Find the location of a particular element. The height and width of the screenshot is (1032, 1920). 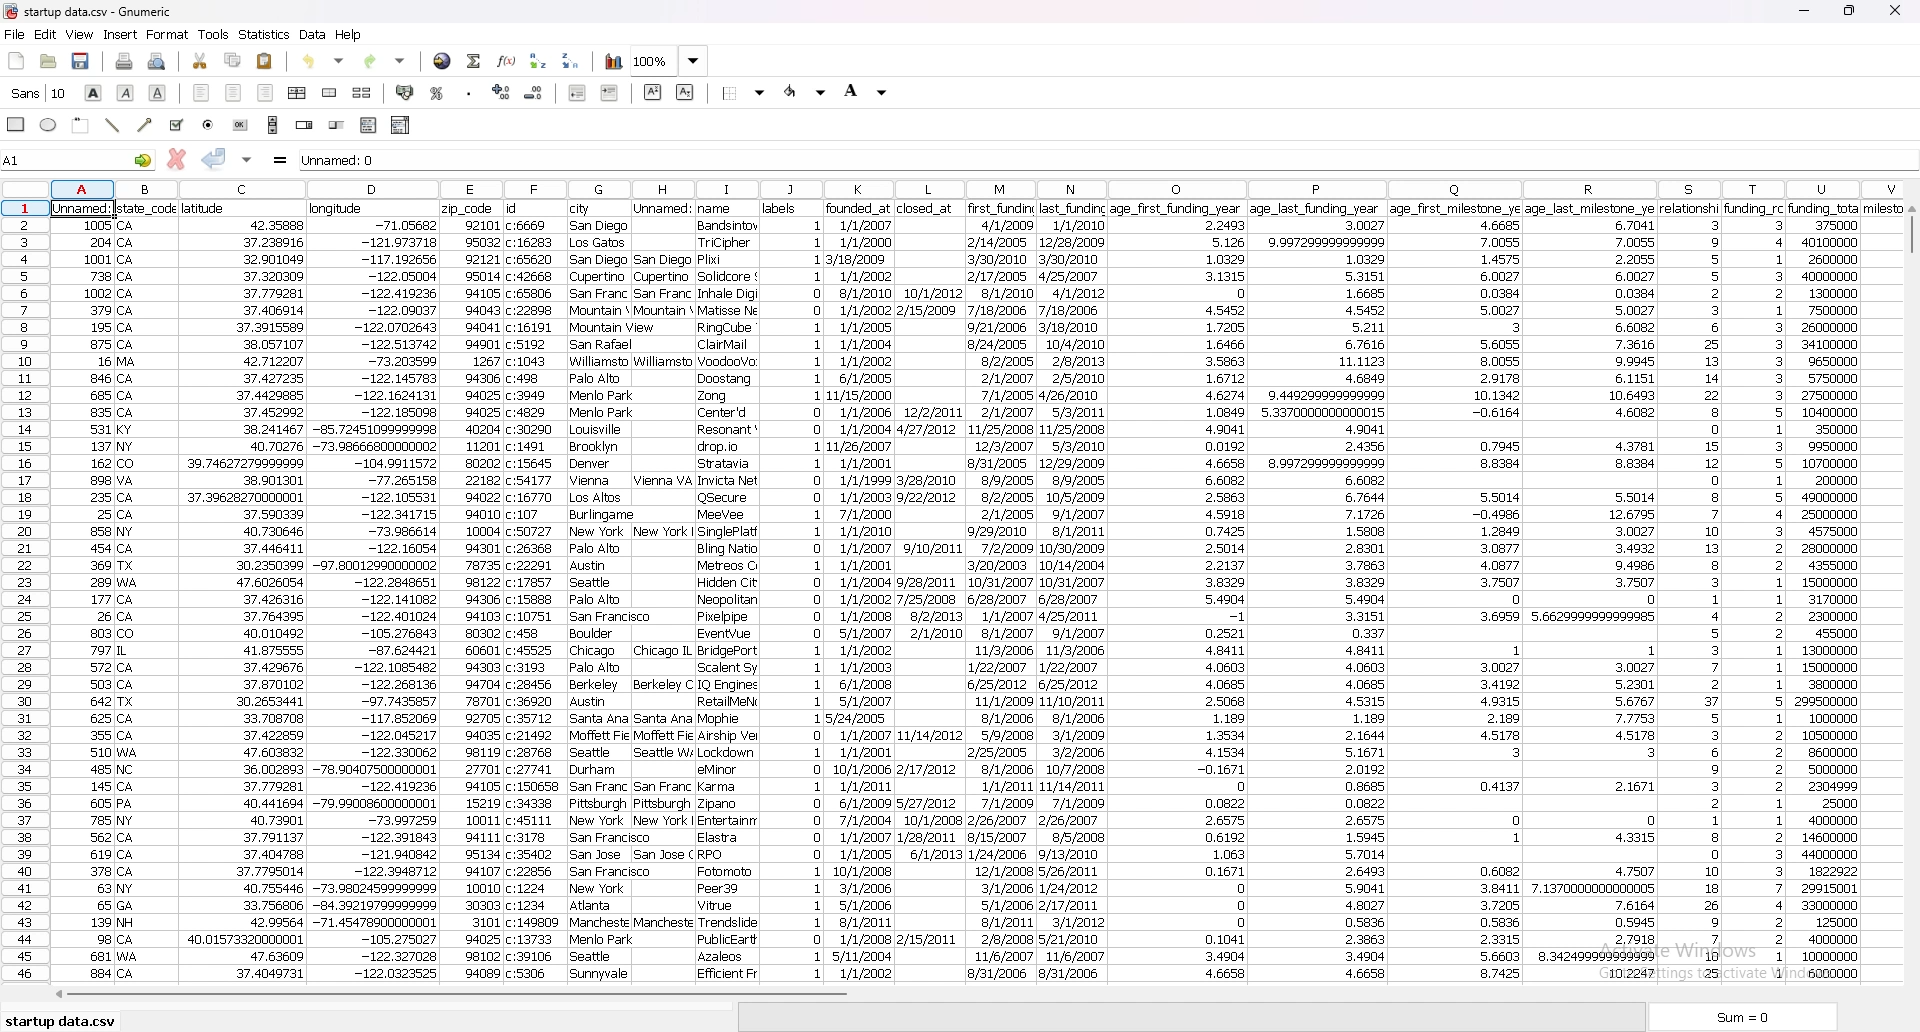

minimize is located at coordinates (1805, 10).